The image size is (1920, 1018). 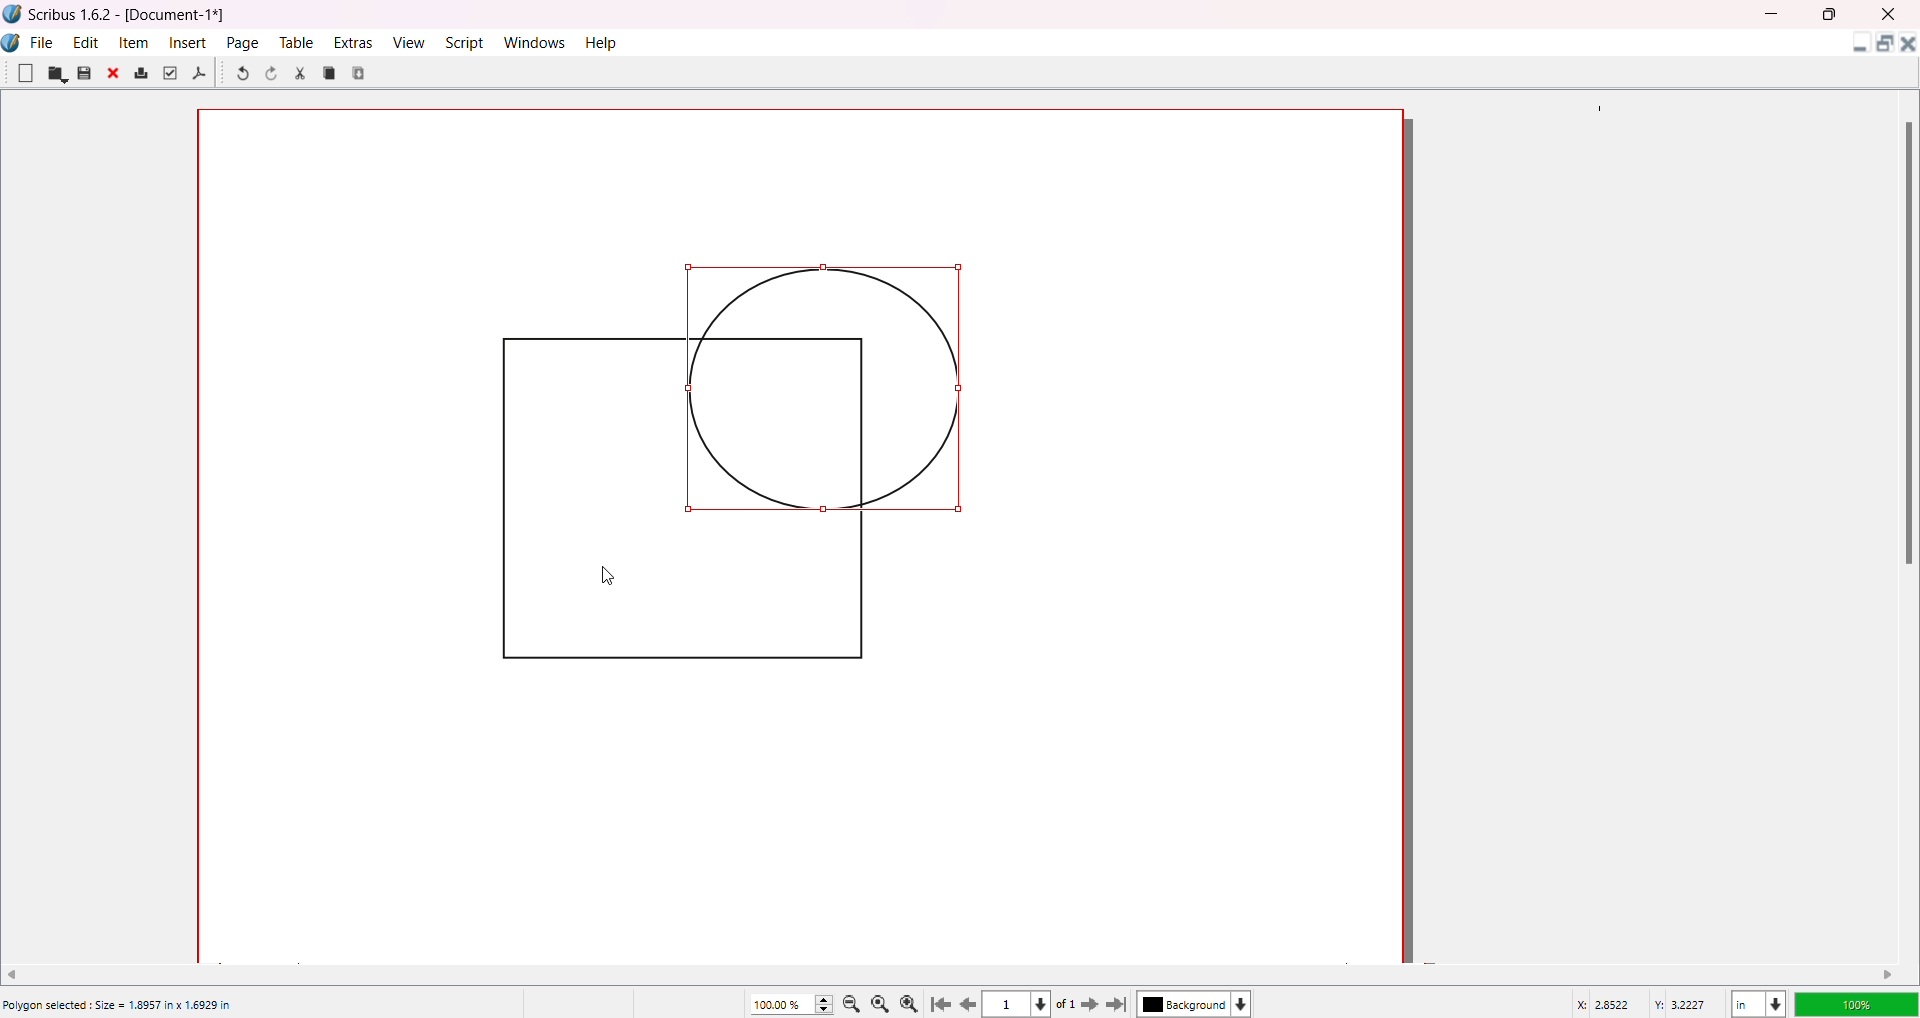 What do you see at coordinates (275, 76) in the screenshot?
I see `Redo` at bounding box center [275, 76].